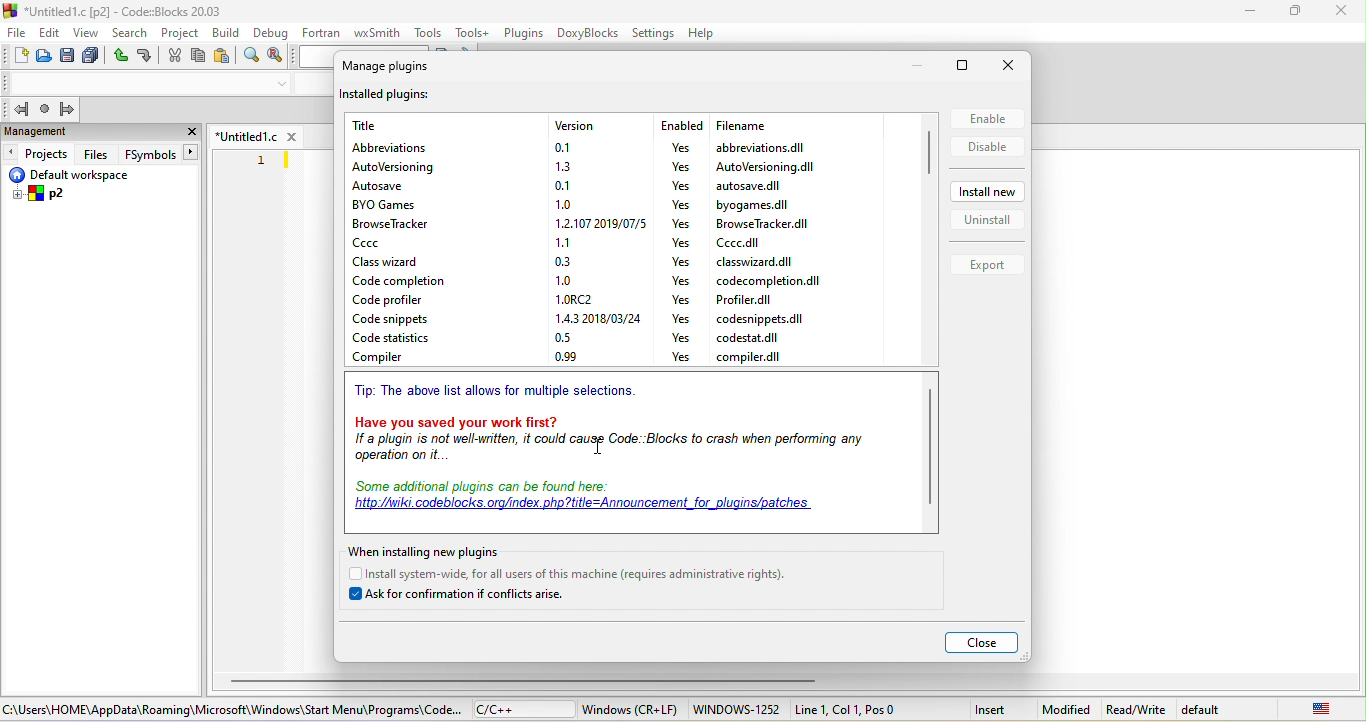 The height and width of the screenshot is (722, 1366). I want to click on export, so click(988, 266).